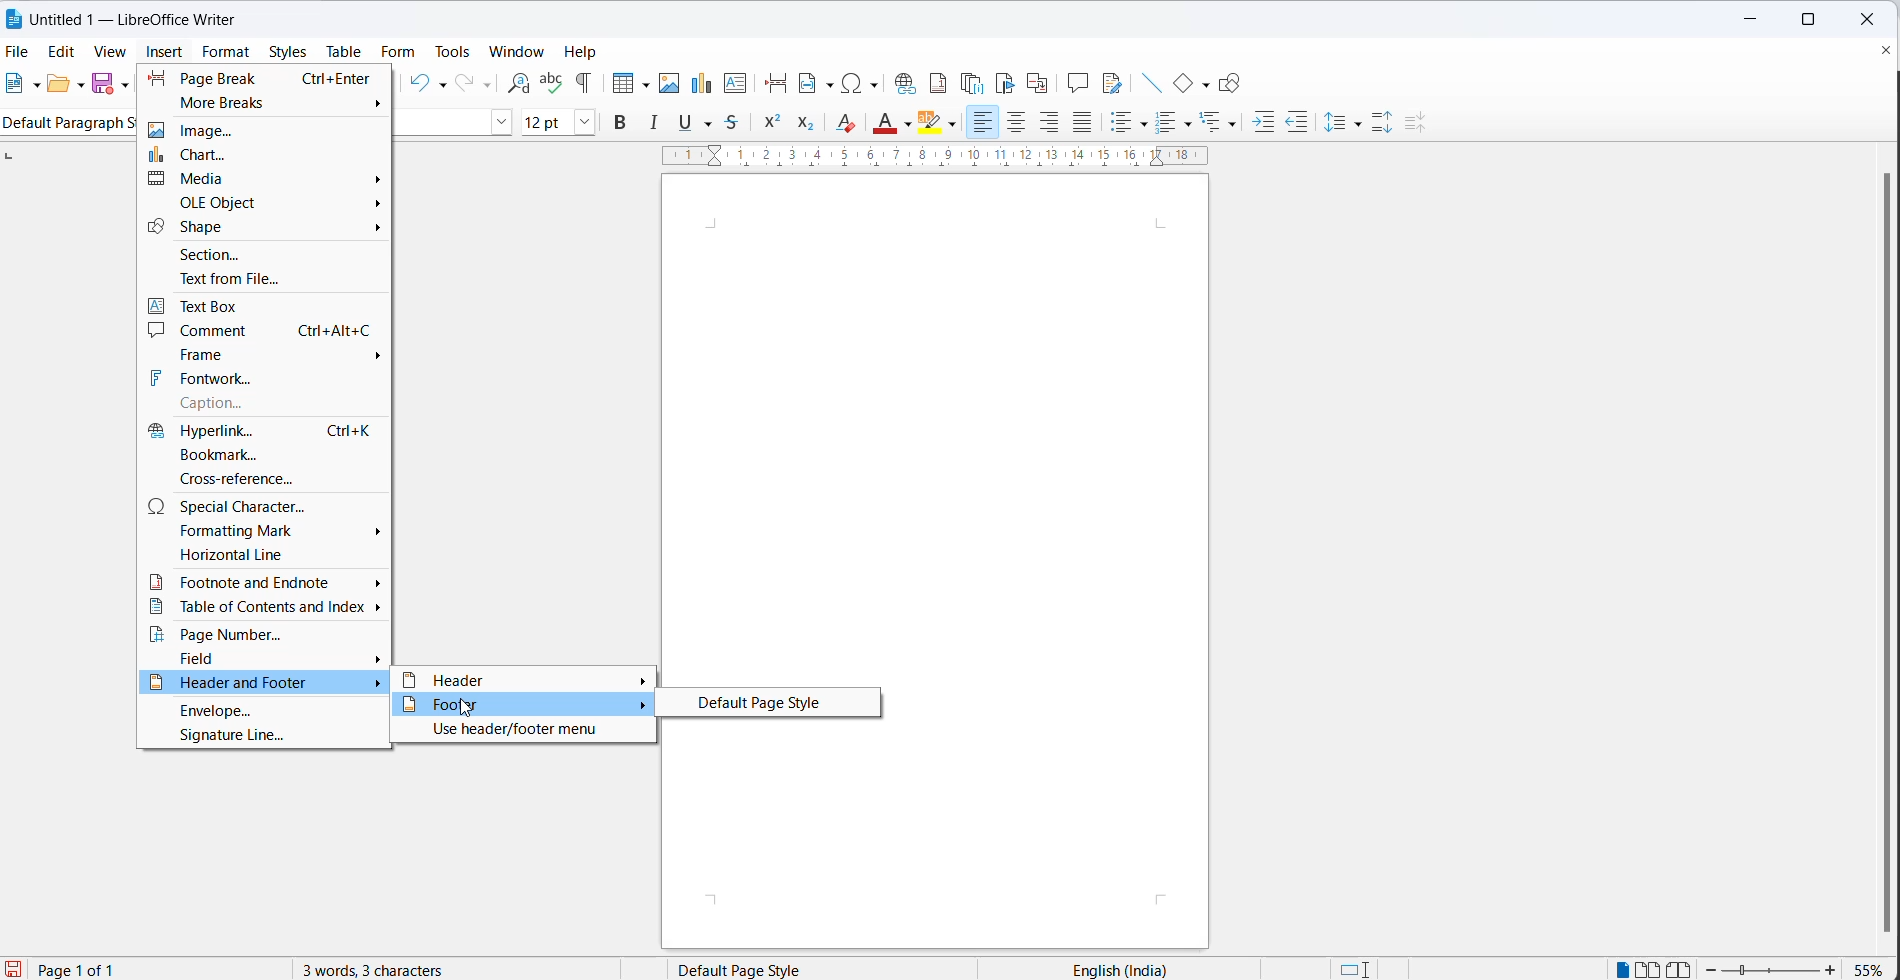 The width and height of the screenshot is (1900, 980). I want to click on justified, so click(1084, 122).